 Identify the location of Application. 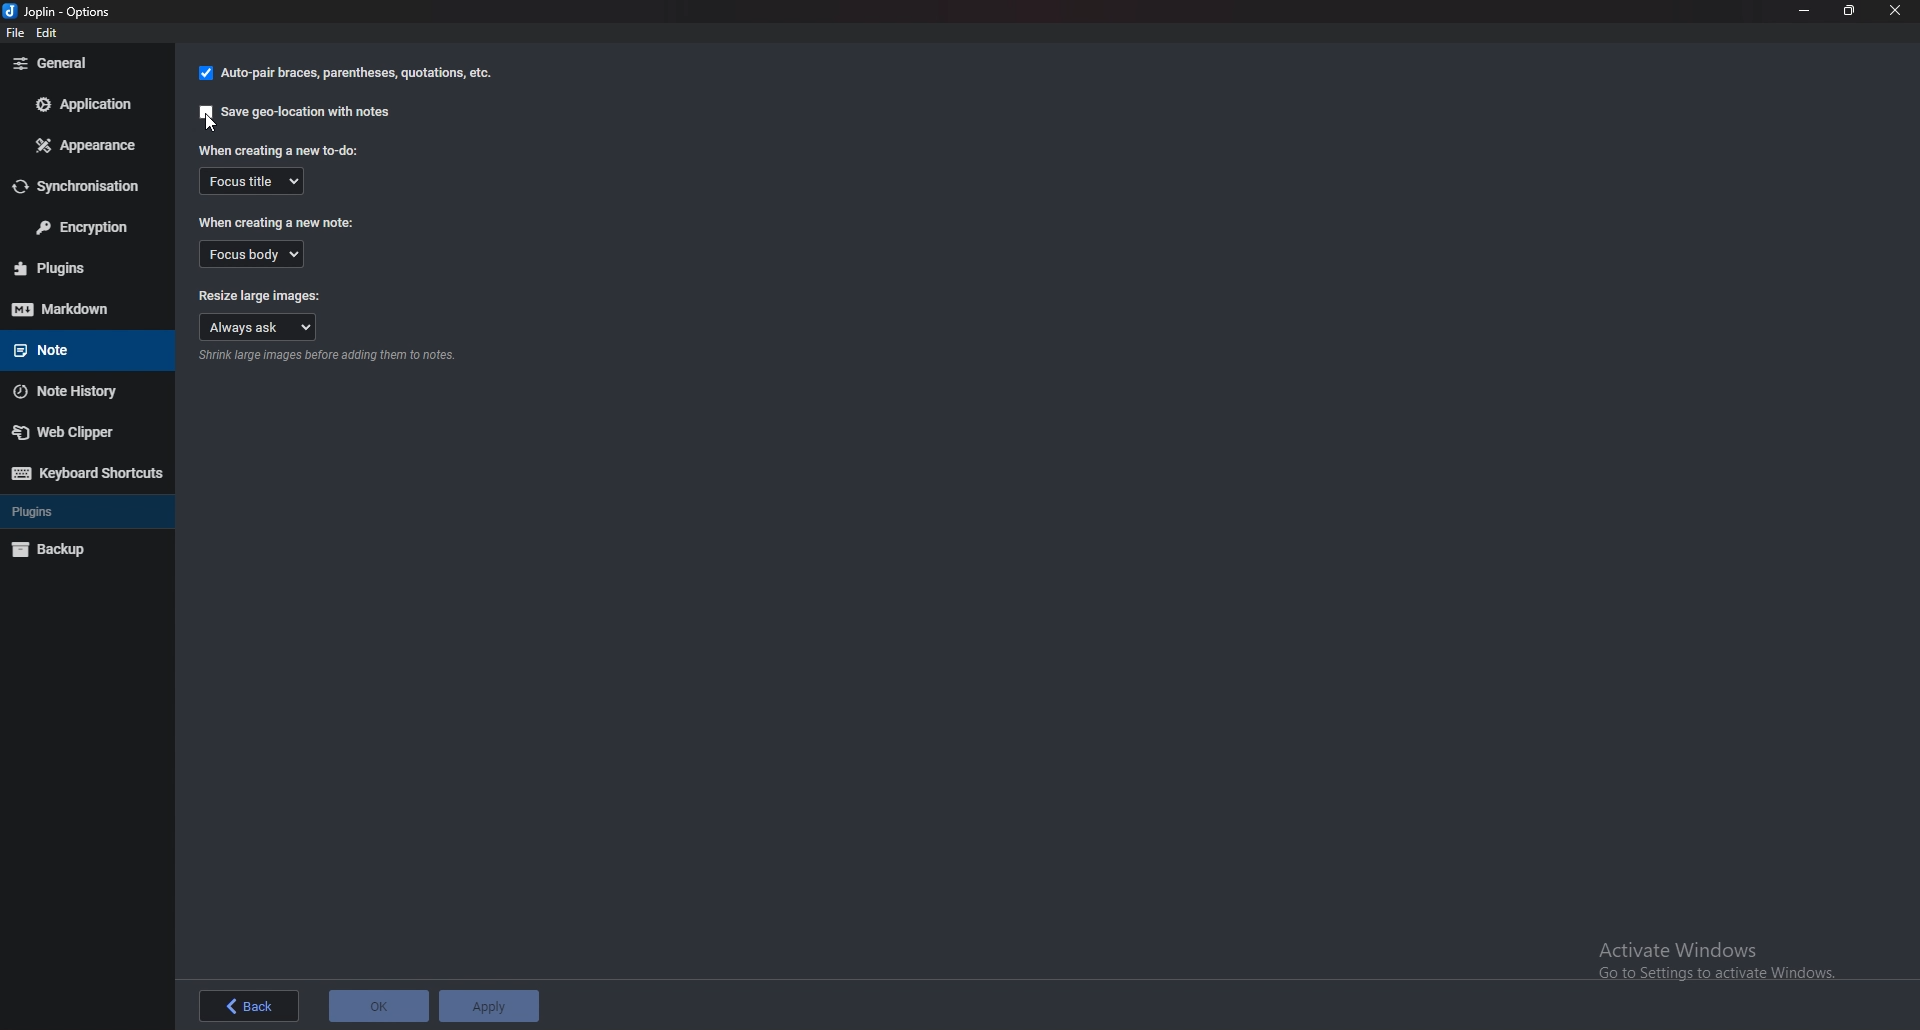
(86, 103).